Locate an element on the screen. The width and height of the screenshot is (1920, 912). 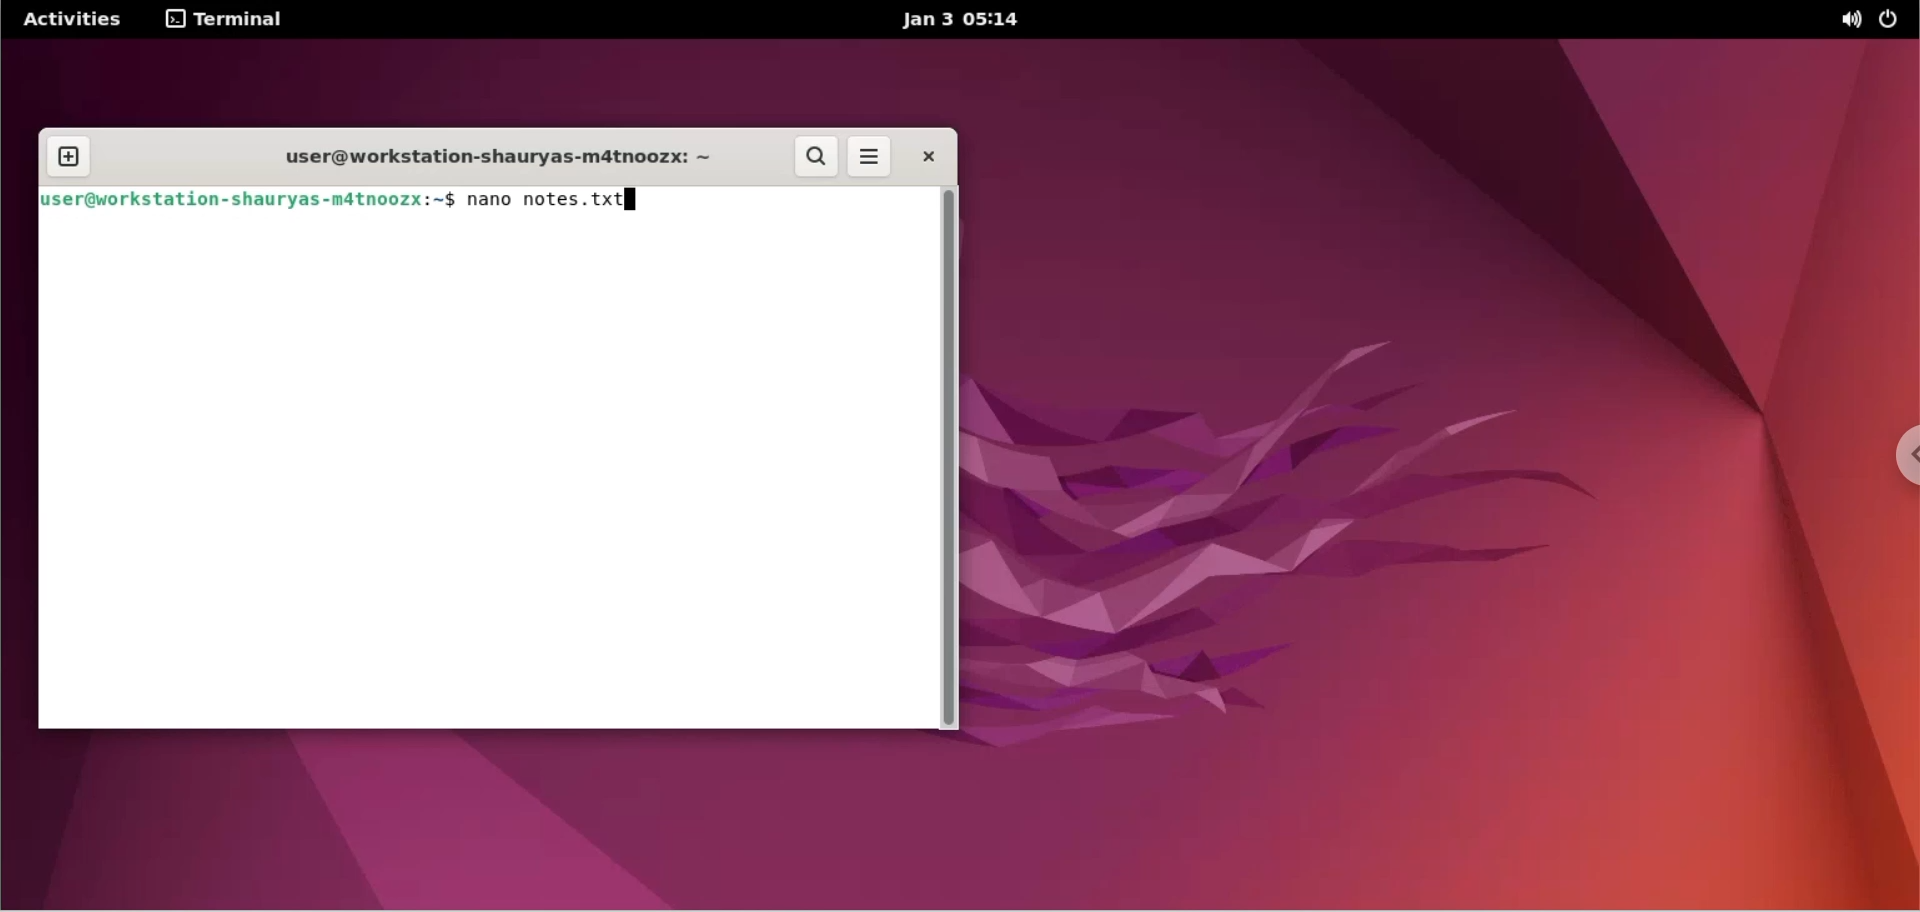
power options is located at coordinates (1893, 20).